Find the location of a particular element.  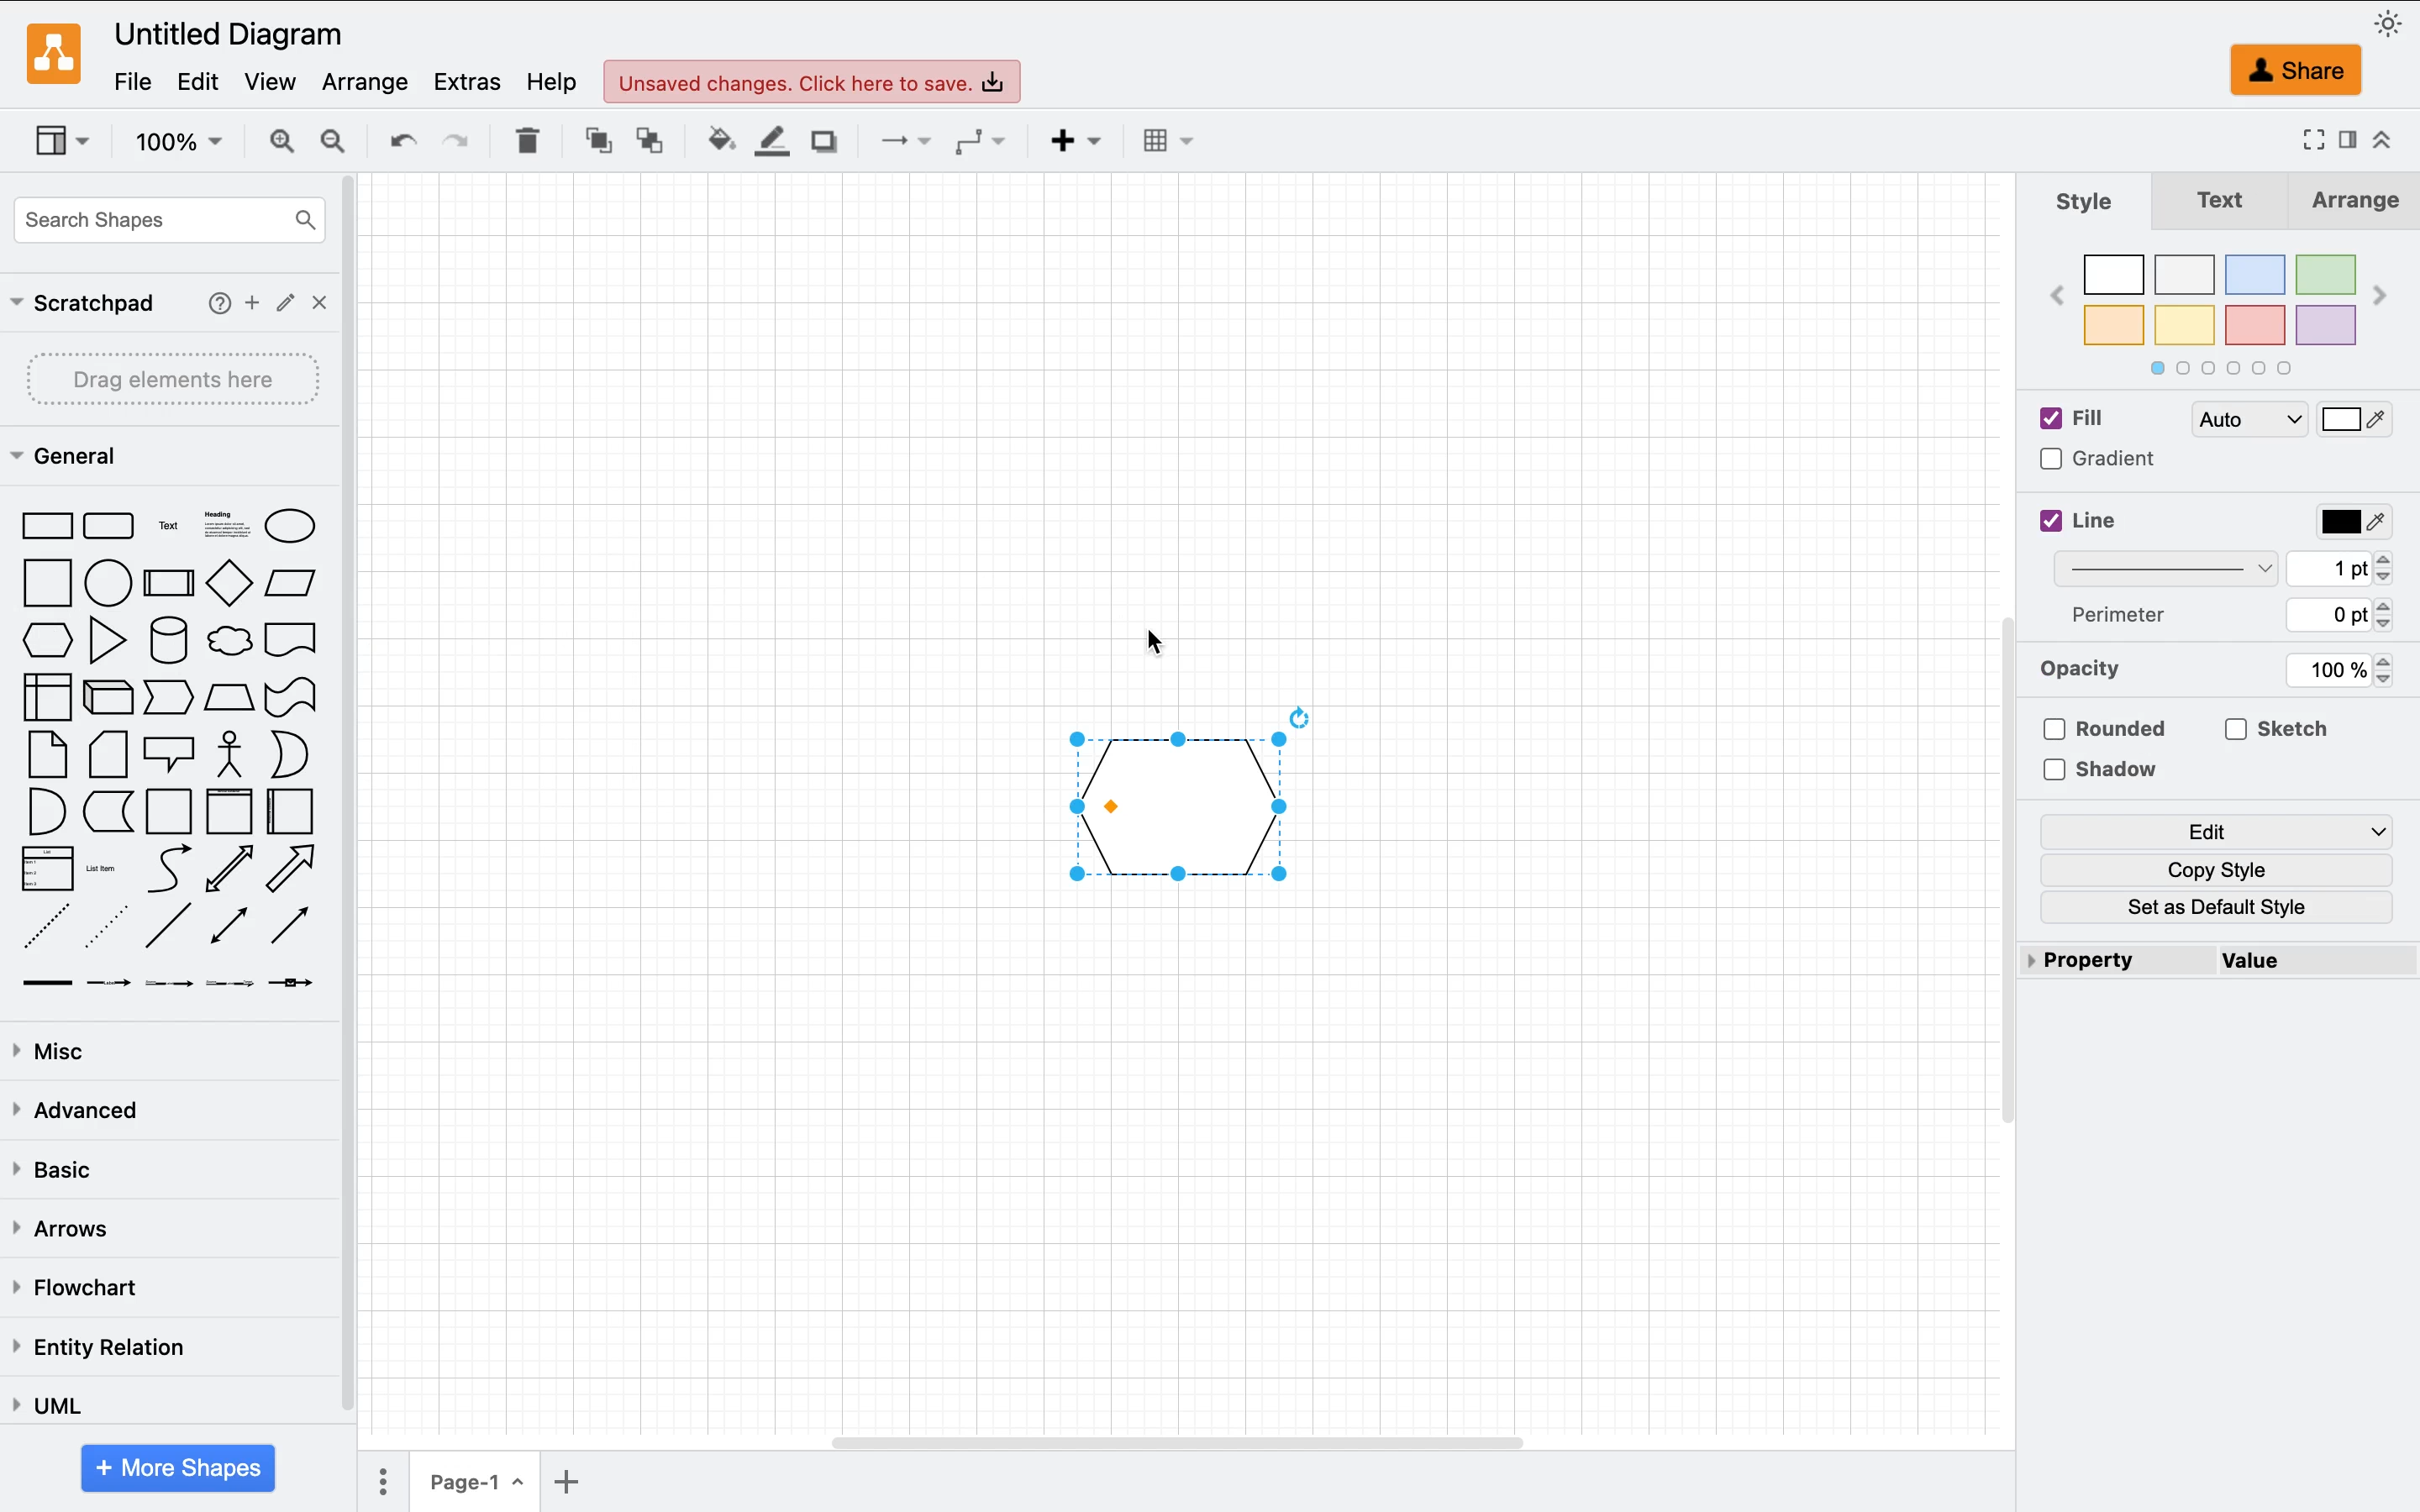

help is located at coordinates (213, 301).